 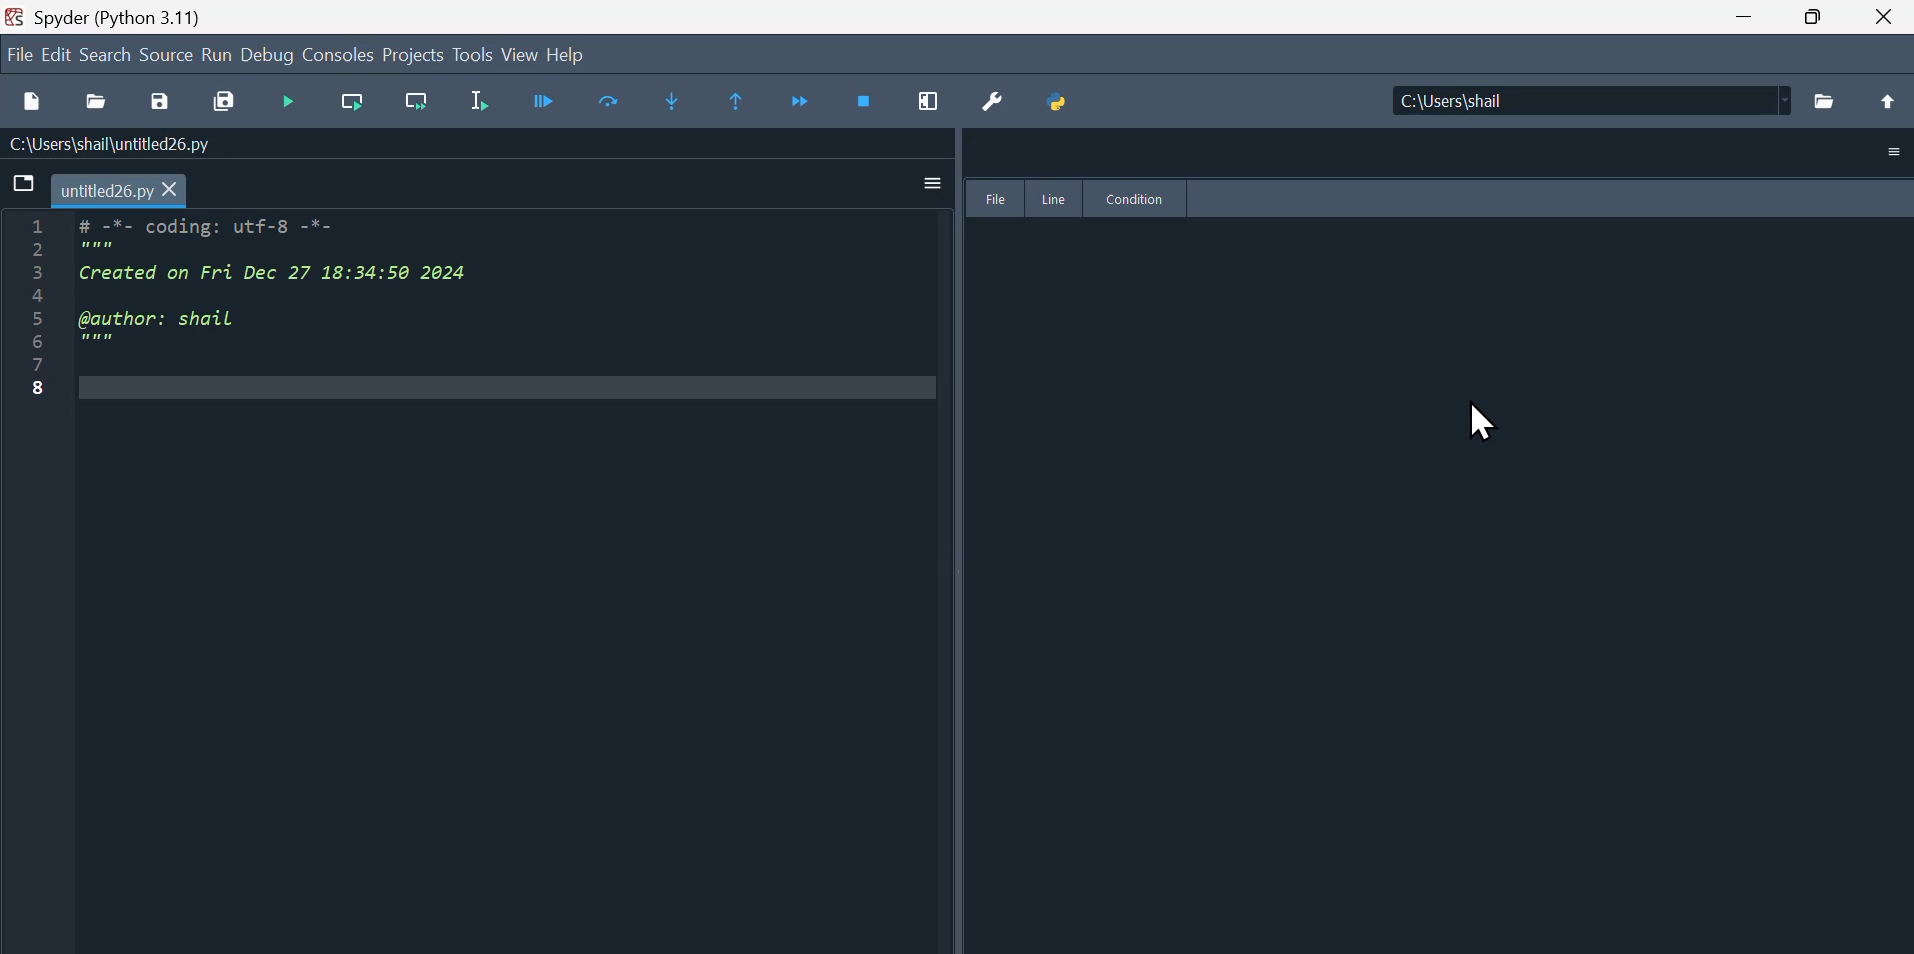 I want to click on 1 # -*- coding: utf-8 -*-

PR

3 Created on Fri Dec 27 18:34:50 2024
4

5  @author: shail

5 mmm

7:

8, so click(x=288, y=316).